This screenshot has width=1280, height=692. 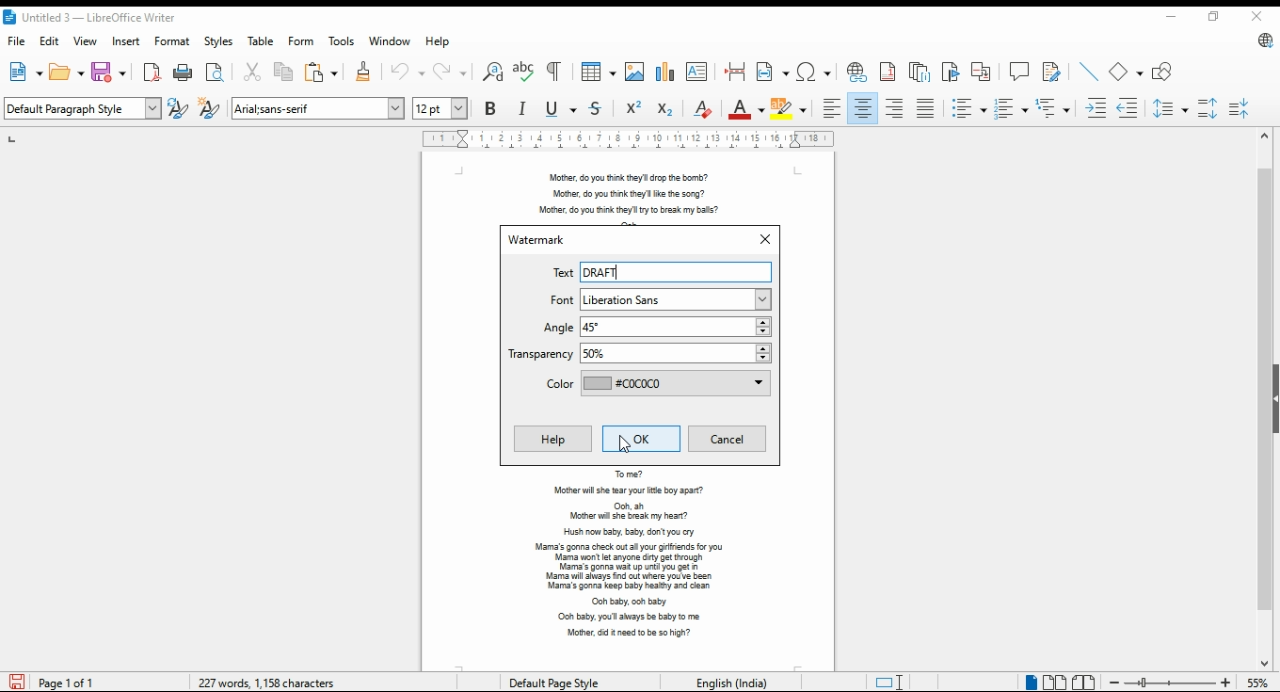 What do you see at coordinates (17, 43) in the screenshot?
I see `file` at bounding box center [17, 43].